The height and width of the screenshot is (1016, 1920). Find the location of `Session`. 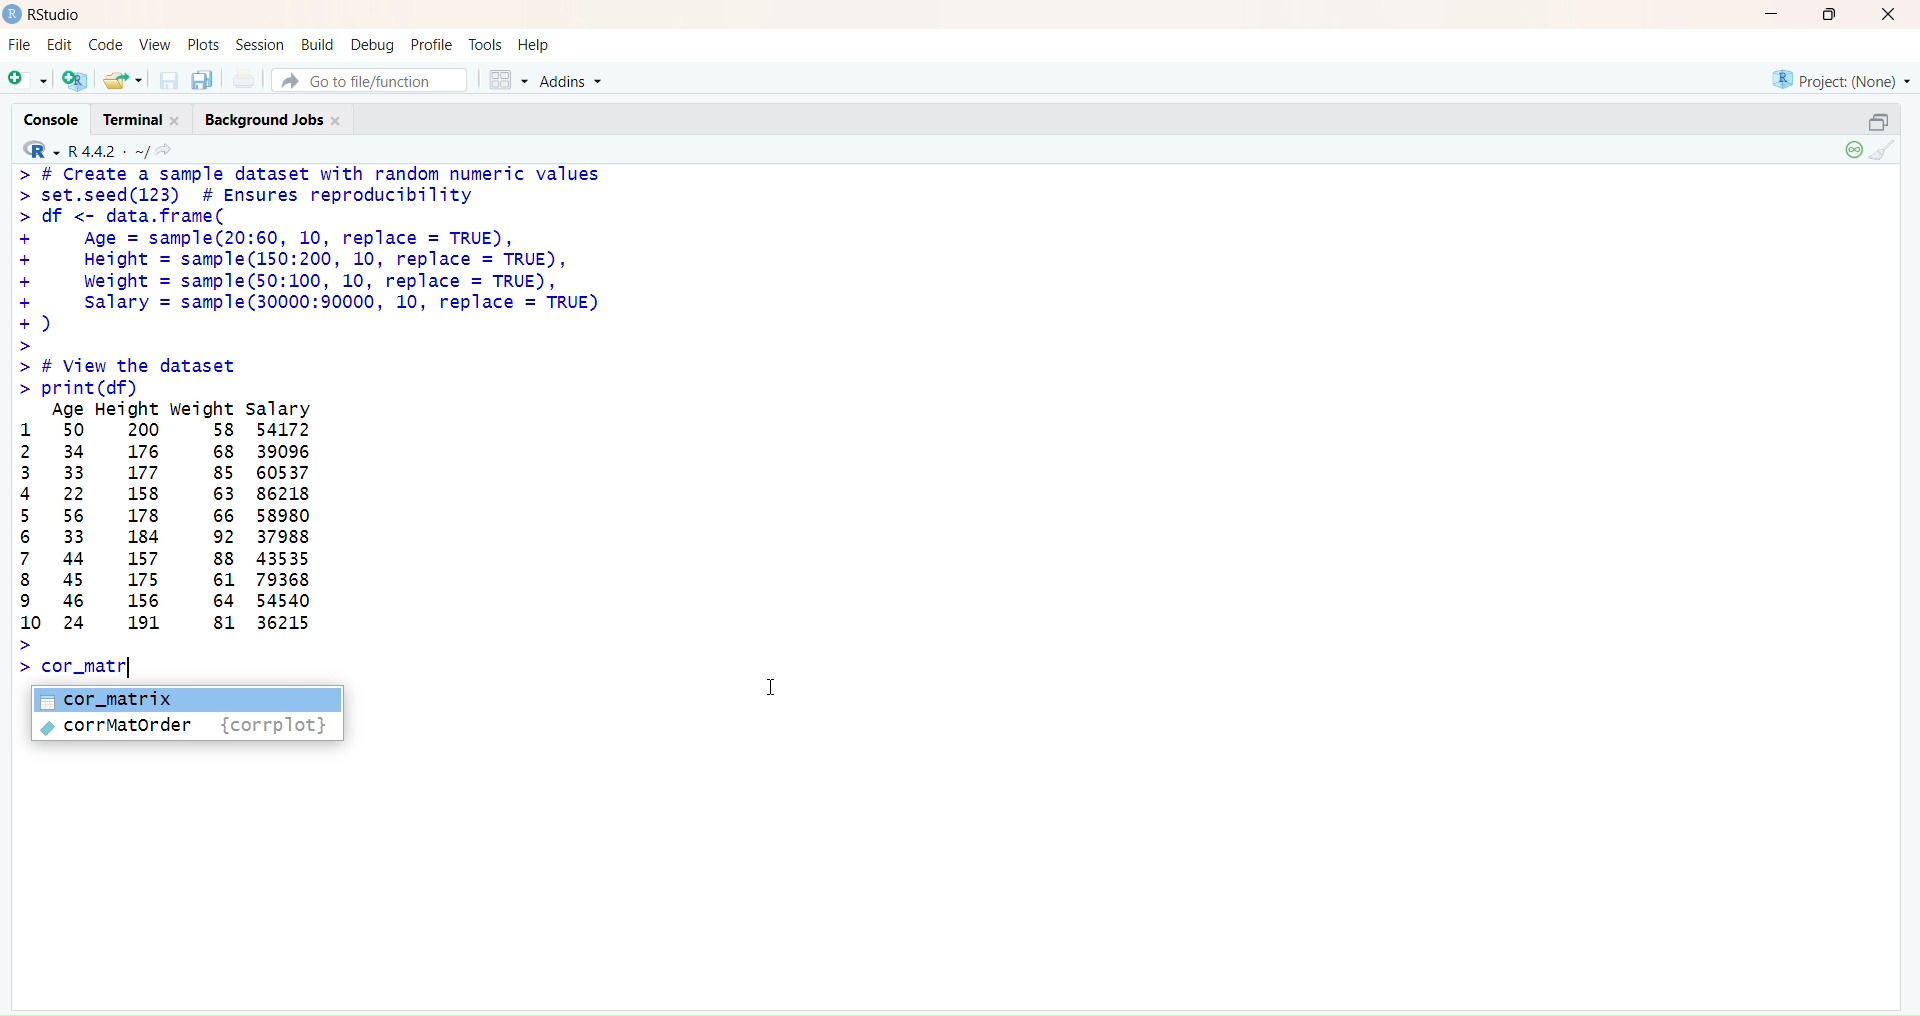

Session is located at coordinates (262, 45).